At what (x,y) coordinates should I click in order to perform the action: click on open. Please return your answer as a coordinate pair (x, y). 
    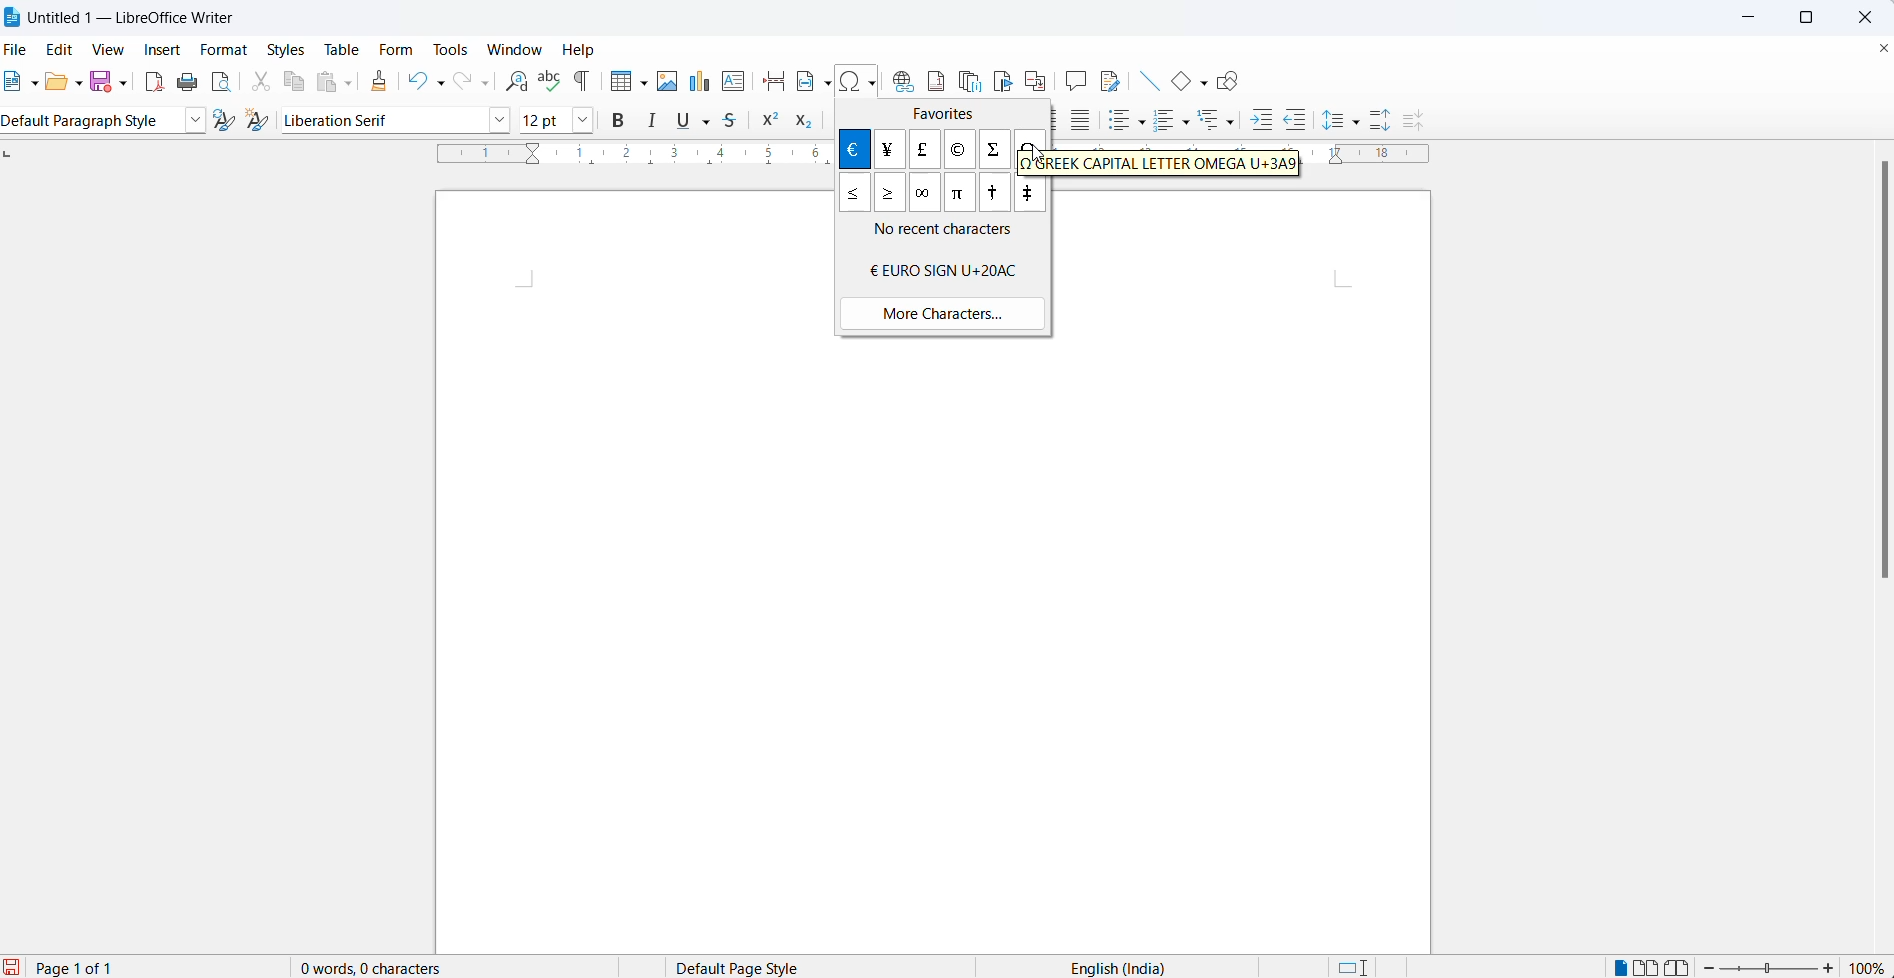
    Looking at the image, I should click on (56, 82).